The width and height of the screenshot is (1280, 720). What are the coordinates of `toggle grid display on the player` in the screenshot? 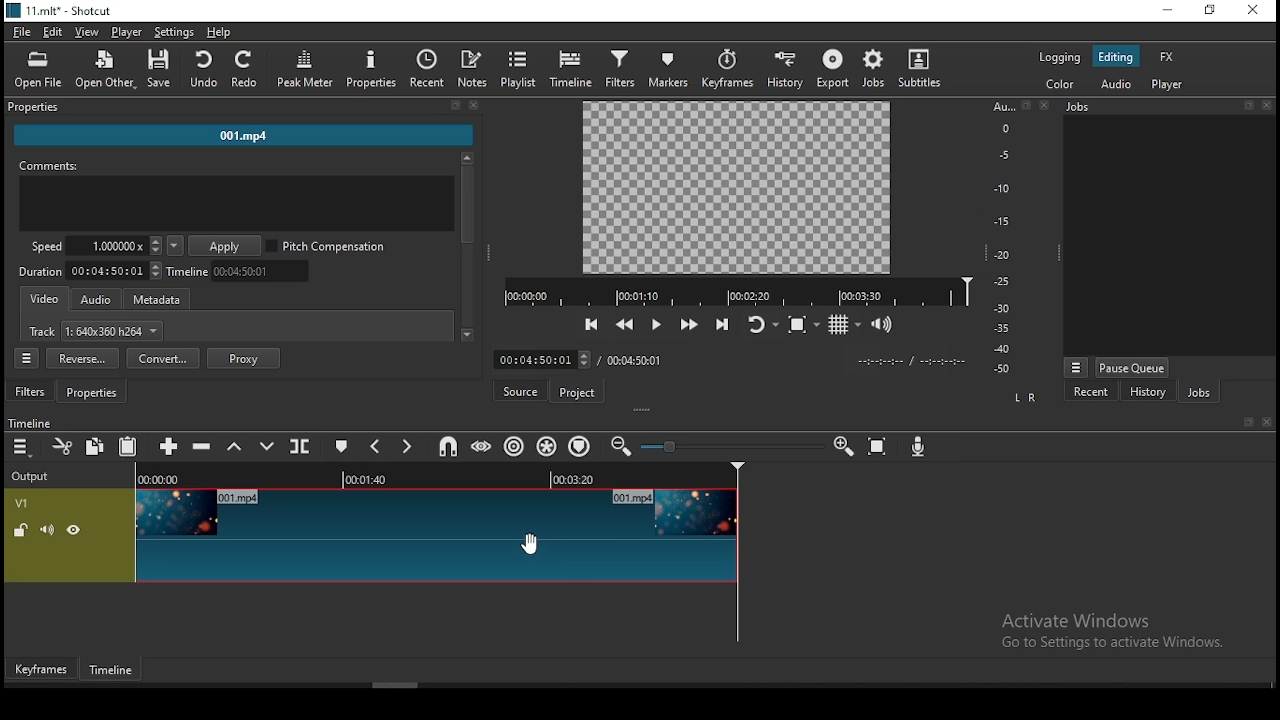 It's located at (847, 325).